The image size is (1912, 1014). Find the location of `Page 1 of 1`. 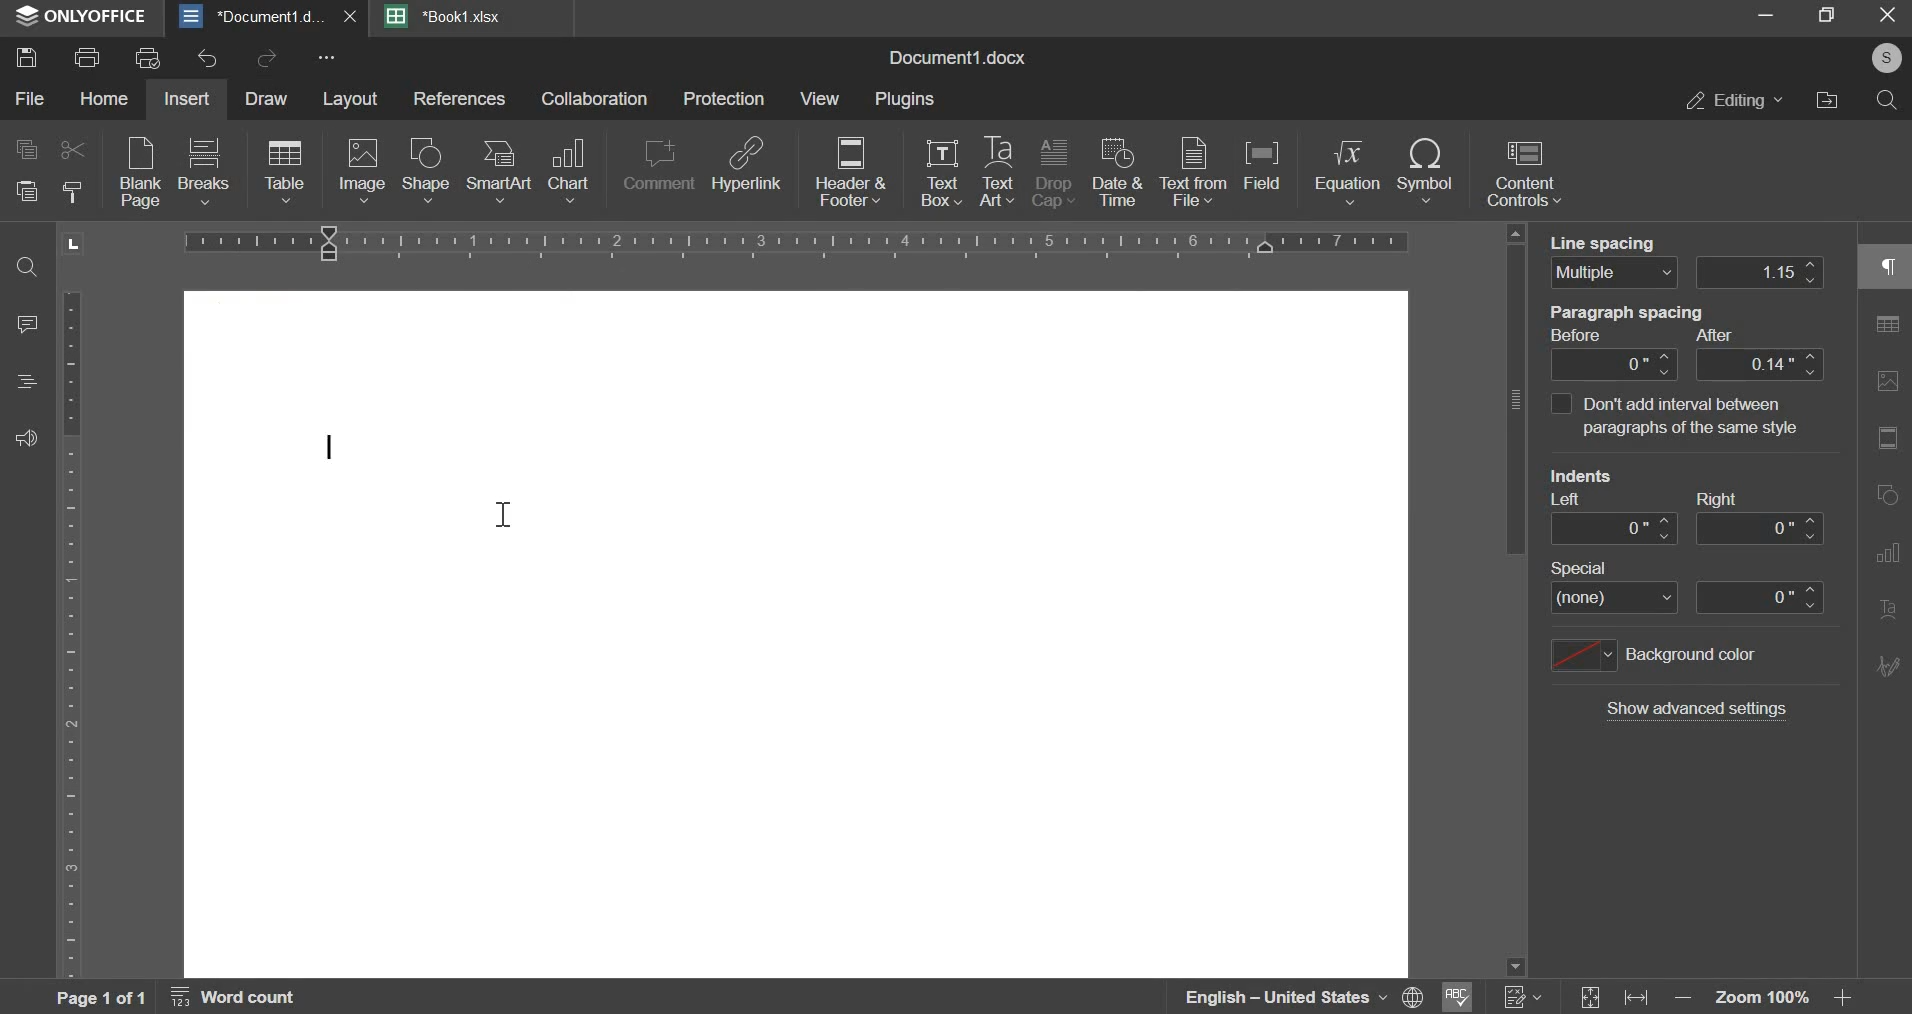

Page 1 of 1 is located at coordinates (74, 1000).